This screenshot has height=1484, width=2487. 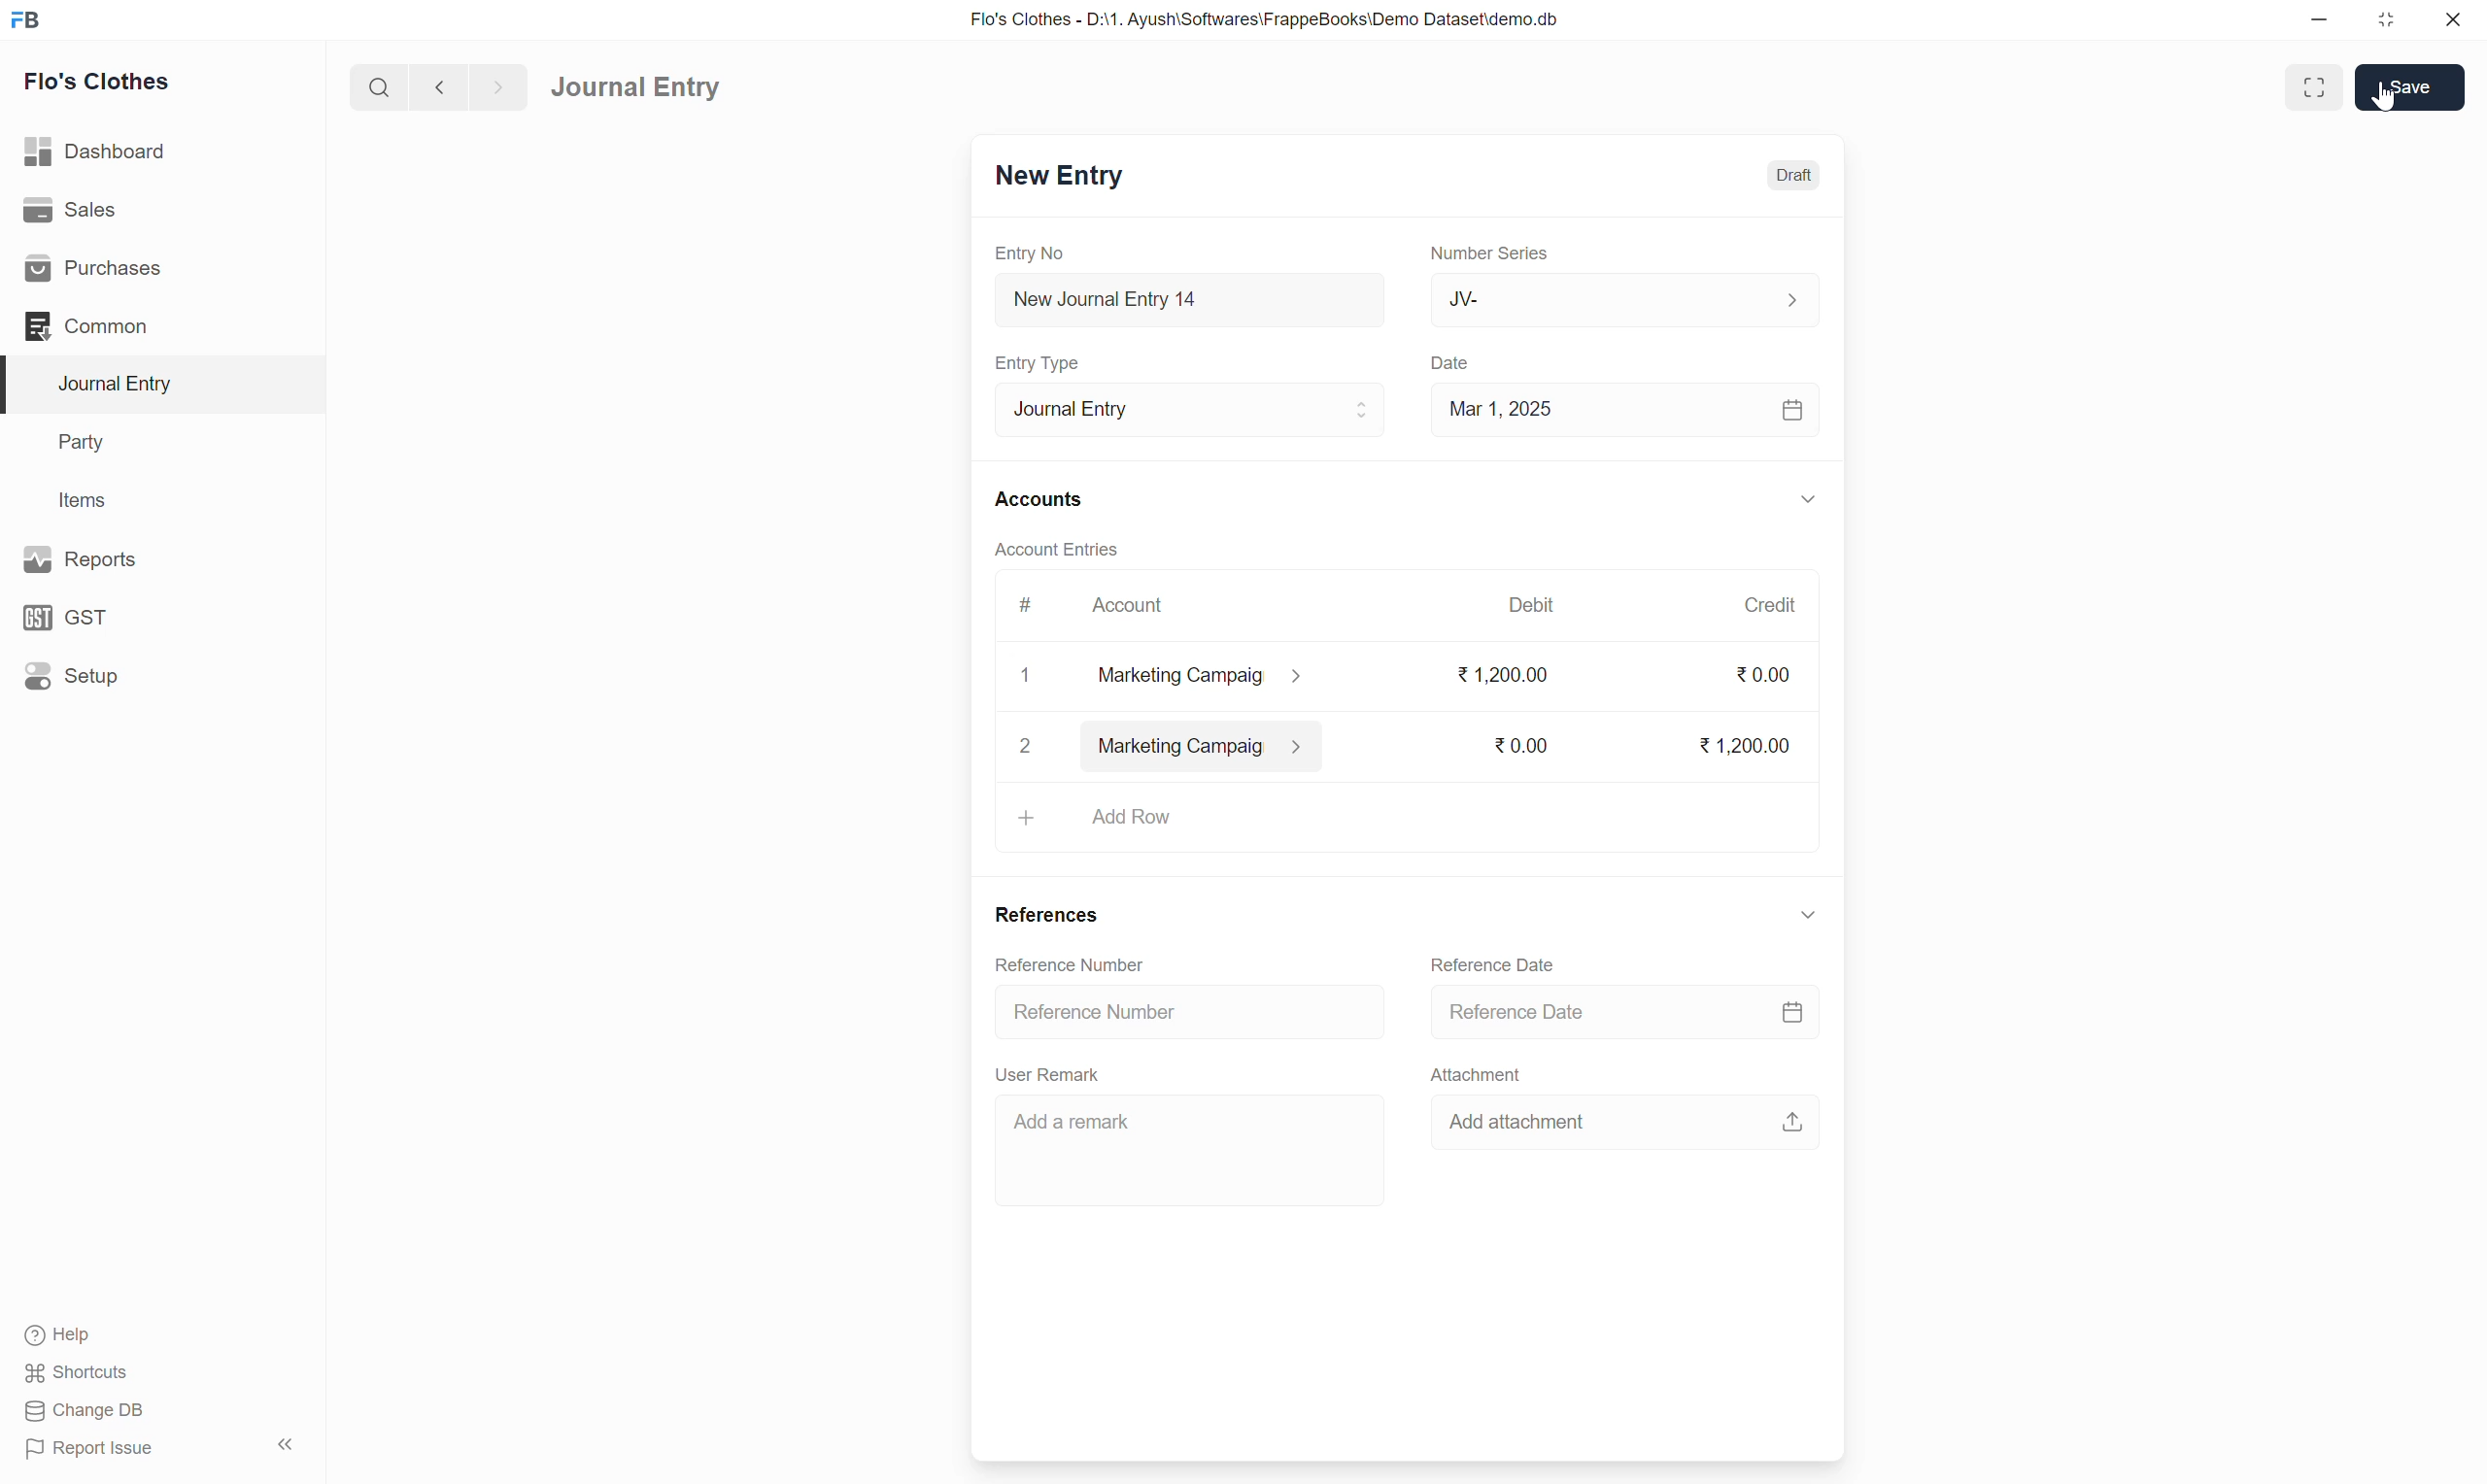 What do you see at coordinates (1215, 677) in the screenshot?
I see `marketing campaig` at bounding box center [1215, 677].